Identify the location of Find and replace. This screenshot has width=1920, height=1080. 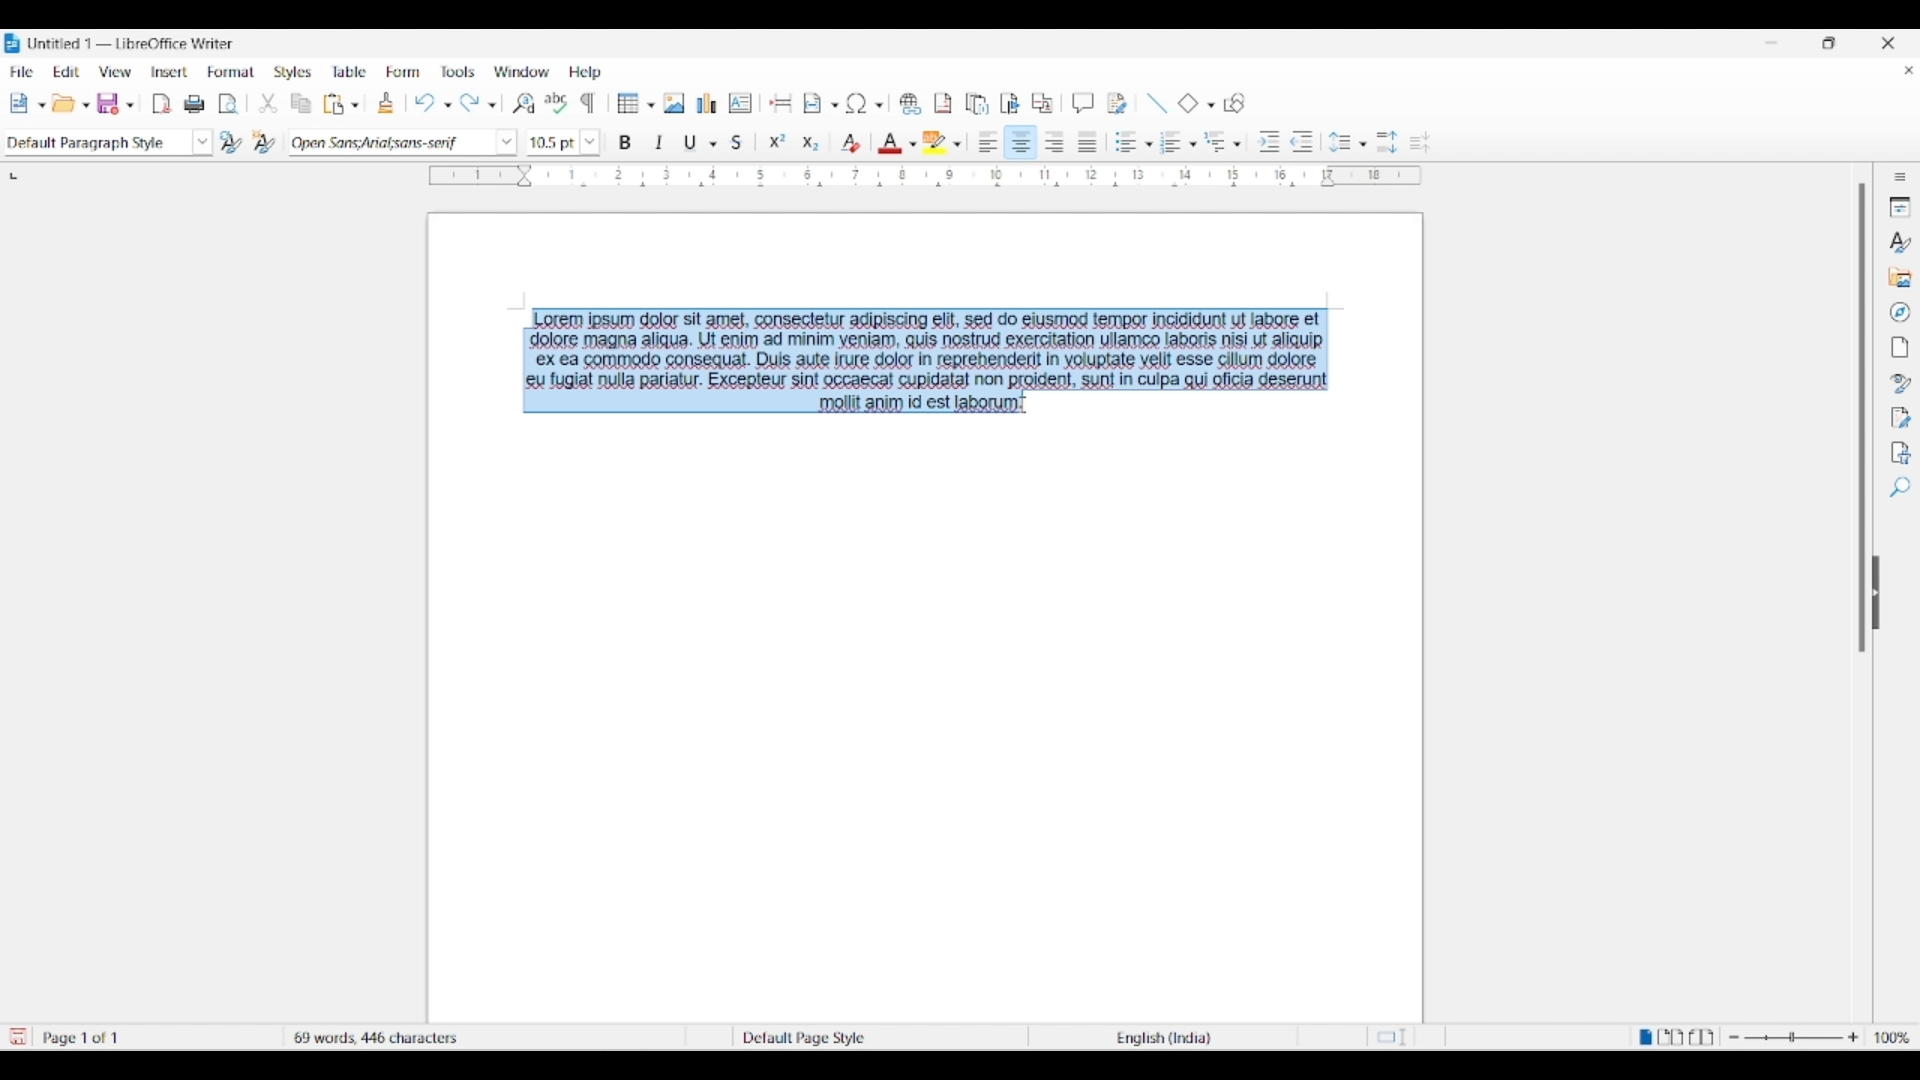
(523, 103).